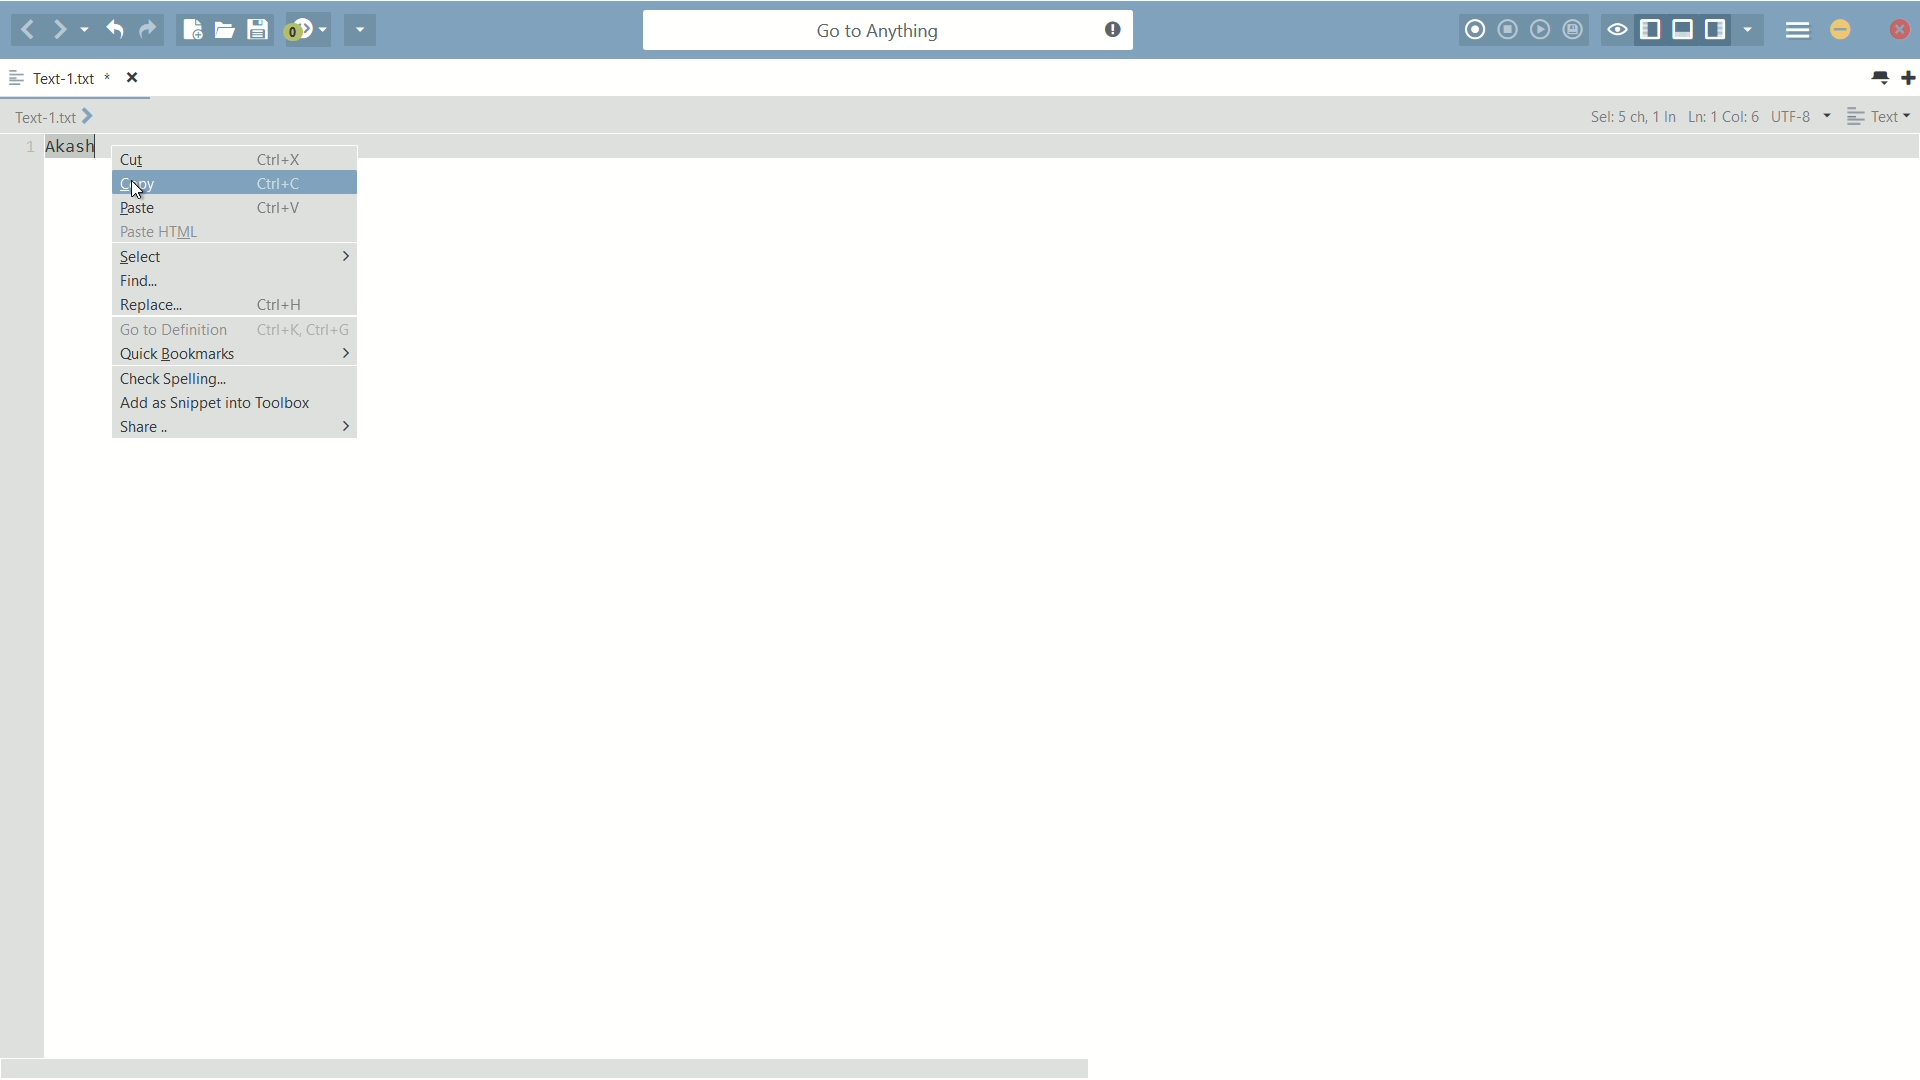 This screenshot has width=1920, height=1080. I want to click on hide/show left panel, so click(1651, 31).